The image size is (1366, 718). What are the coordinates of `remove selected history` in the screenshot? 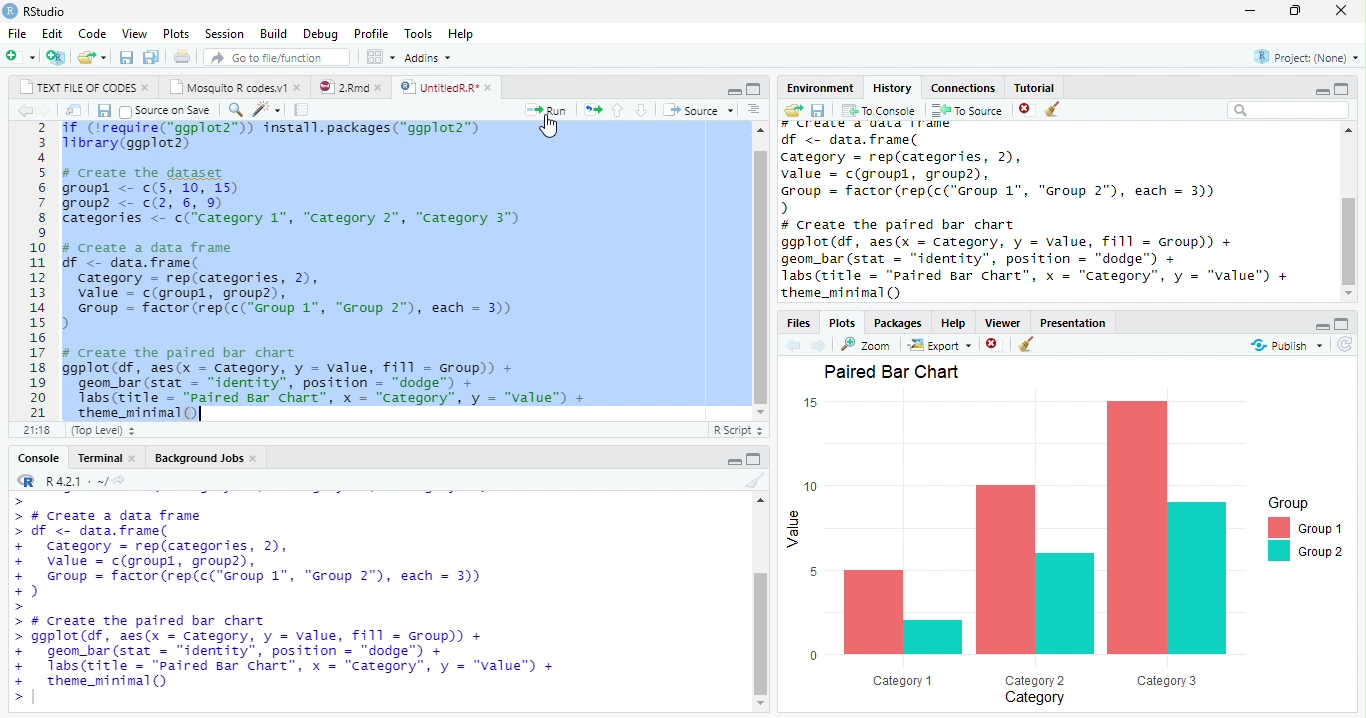 It's located at (1021, 110).